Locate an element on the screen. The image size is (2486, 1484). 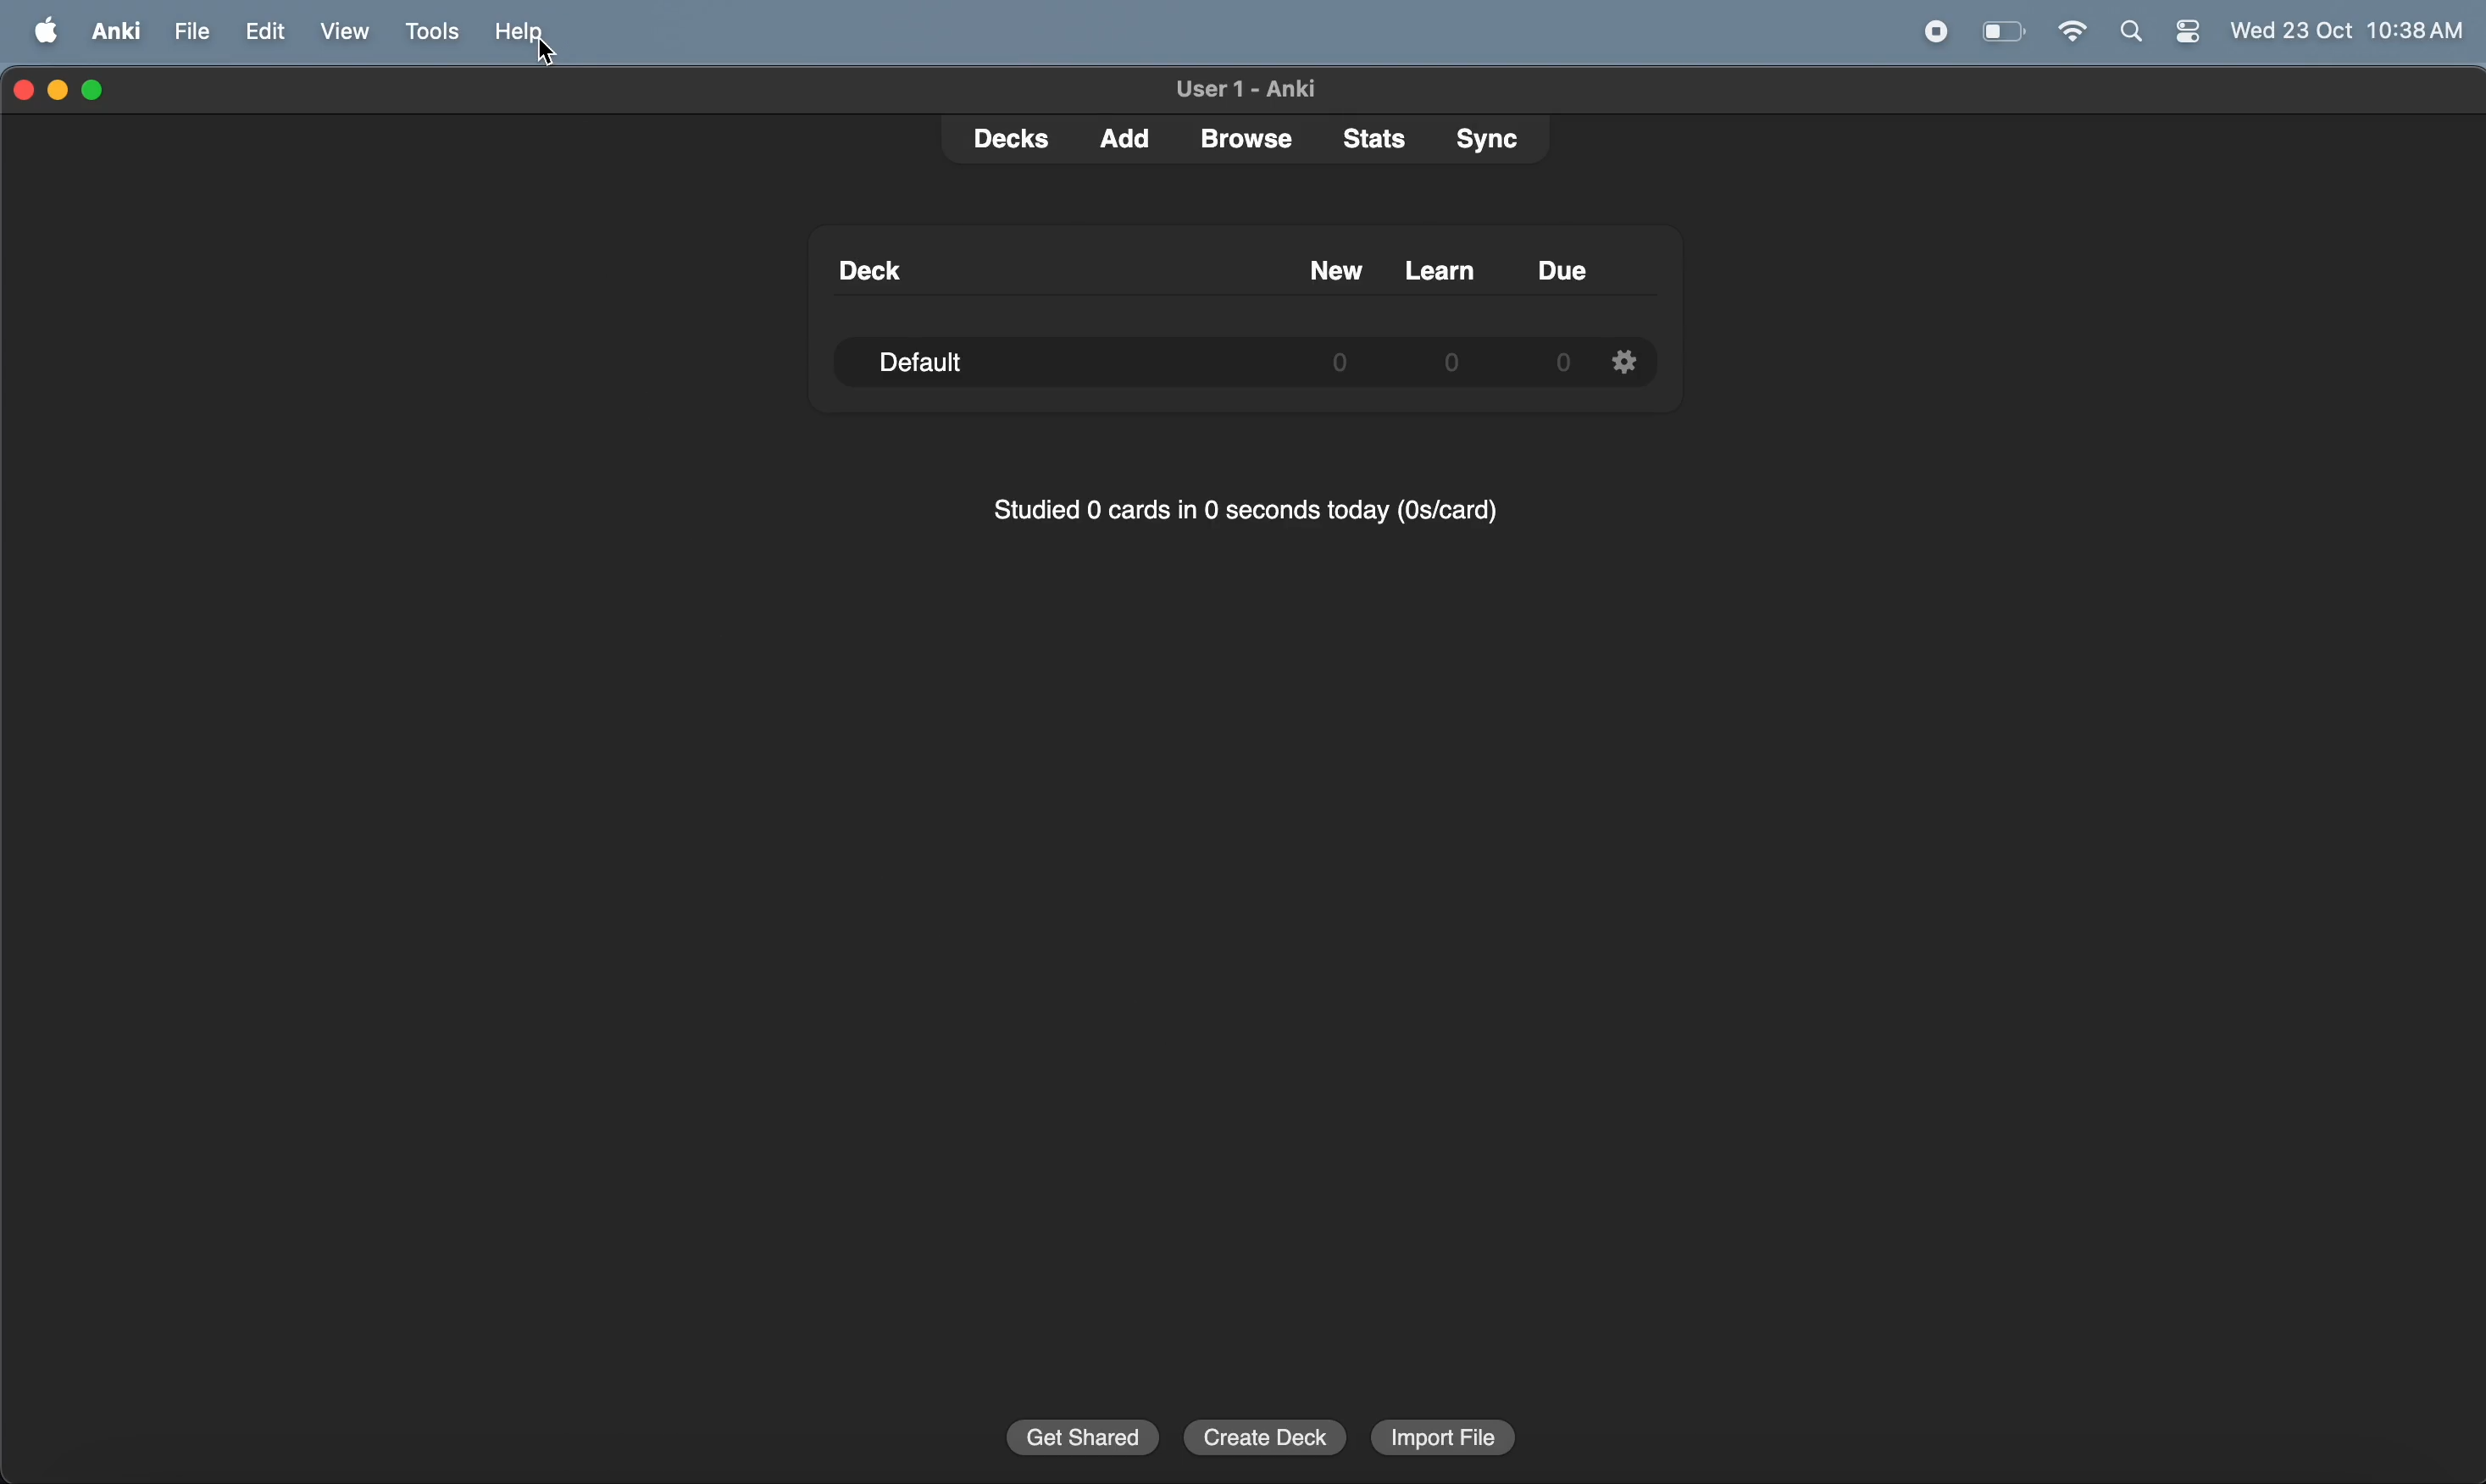
maximize is located at coordinates (96, 90).